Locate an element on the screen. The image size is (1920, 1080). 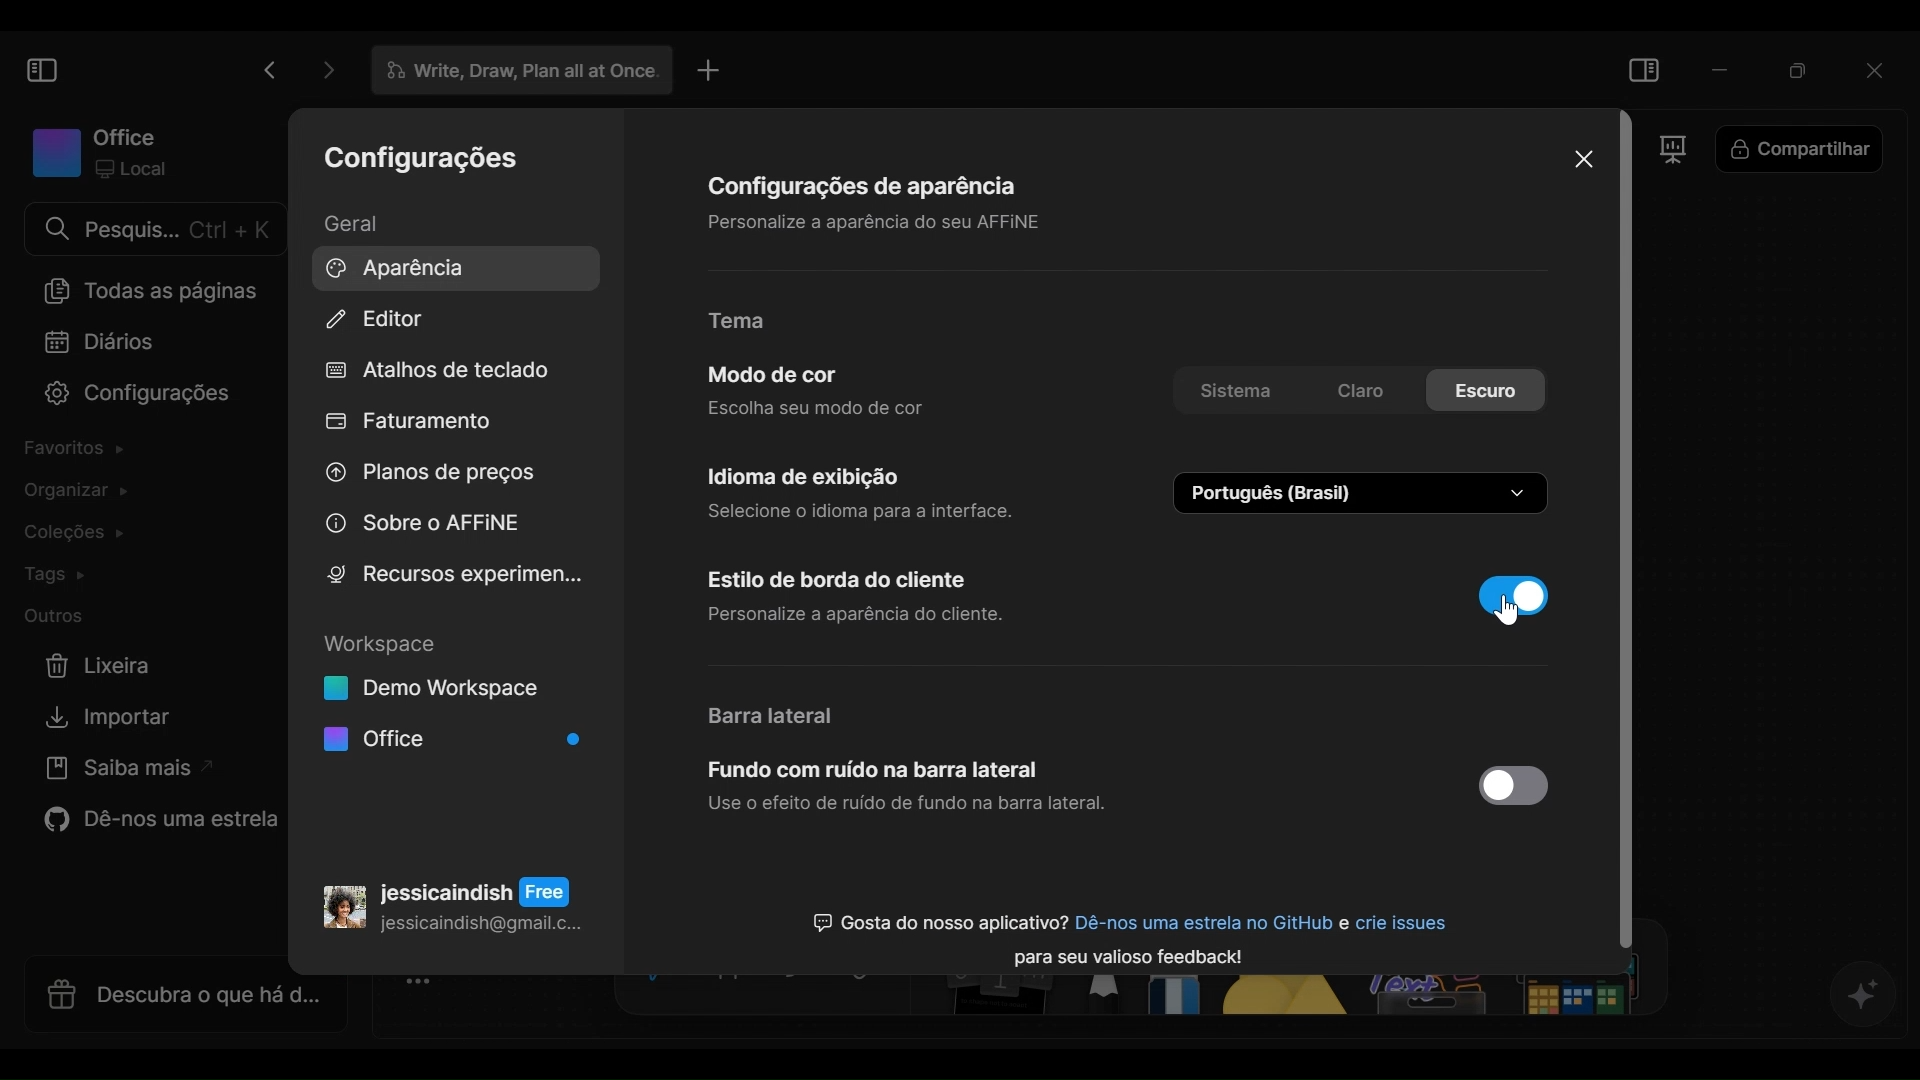
Click to go back is located at coordinates (269, 70).